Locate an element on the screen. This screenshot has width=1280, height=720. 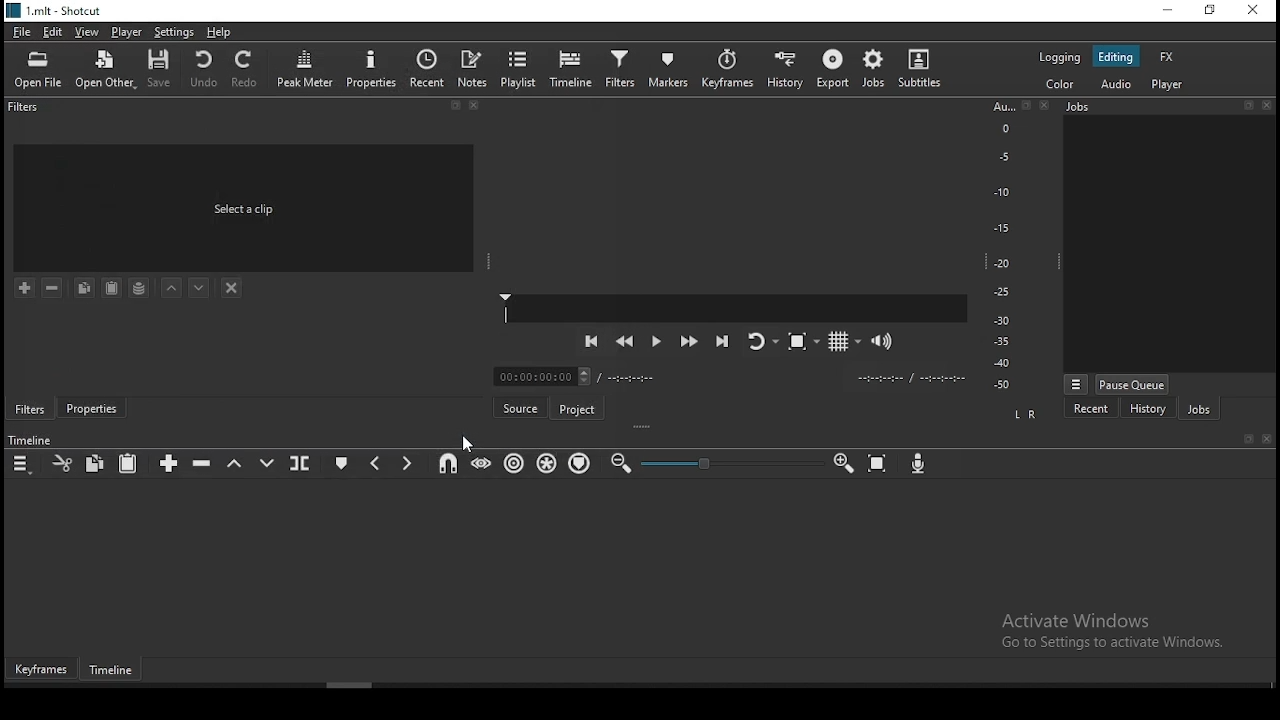
player is located at coordinates (1166, 85).